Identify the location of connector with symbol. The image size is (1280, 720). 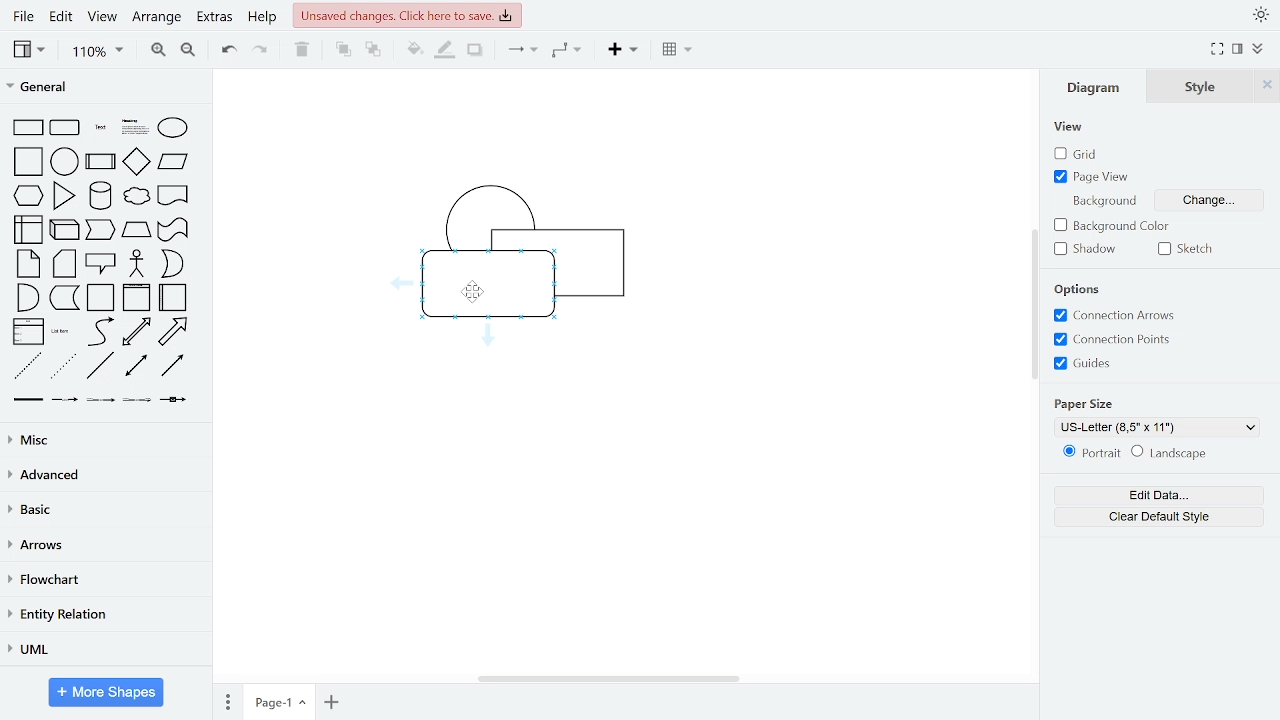
(174, 401).